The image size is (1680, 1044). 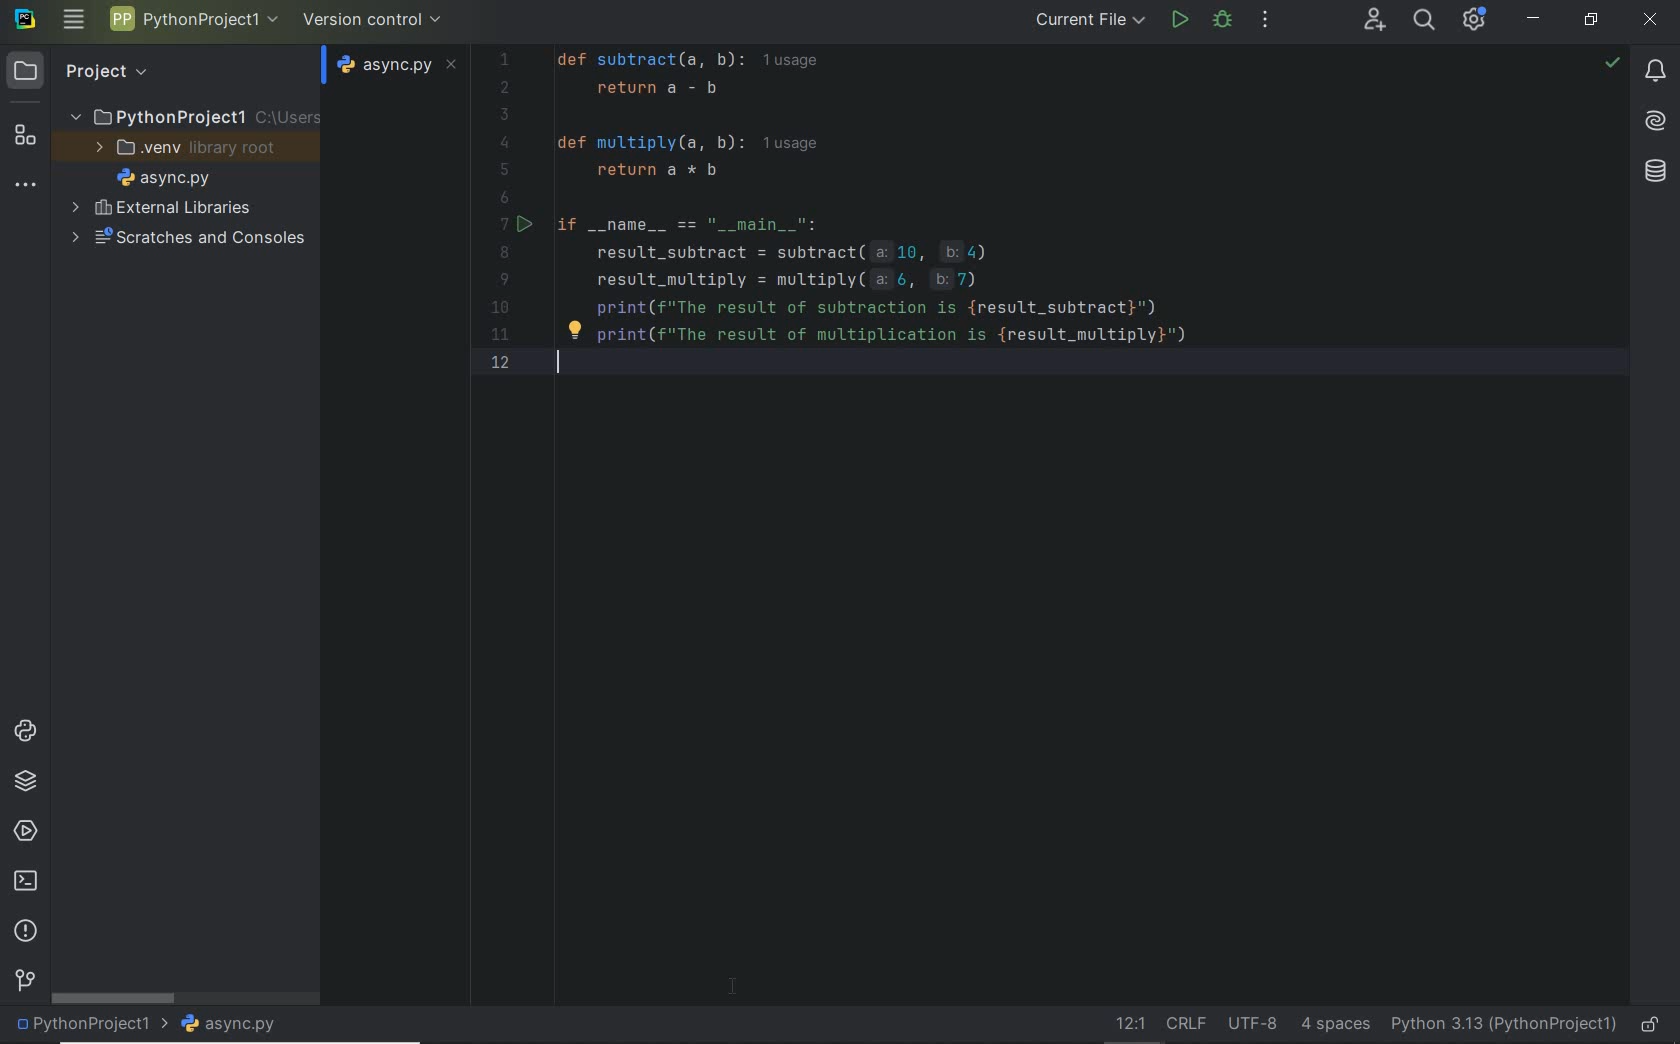 I want to click on more actions, so click(x=1266, y=22).